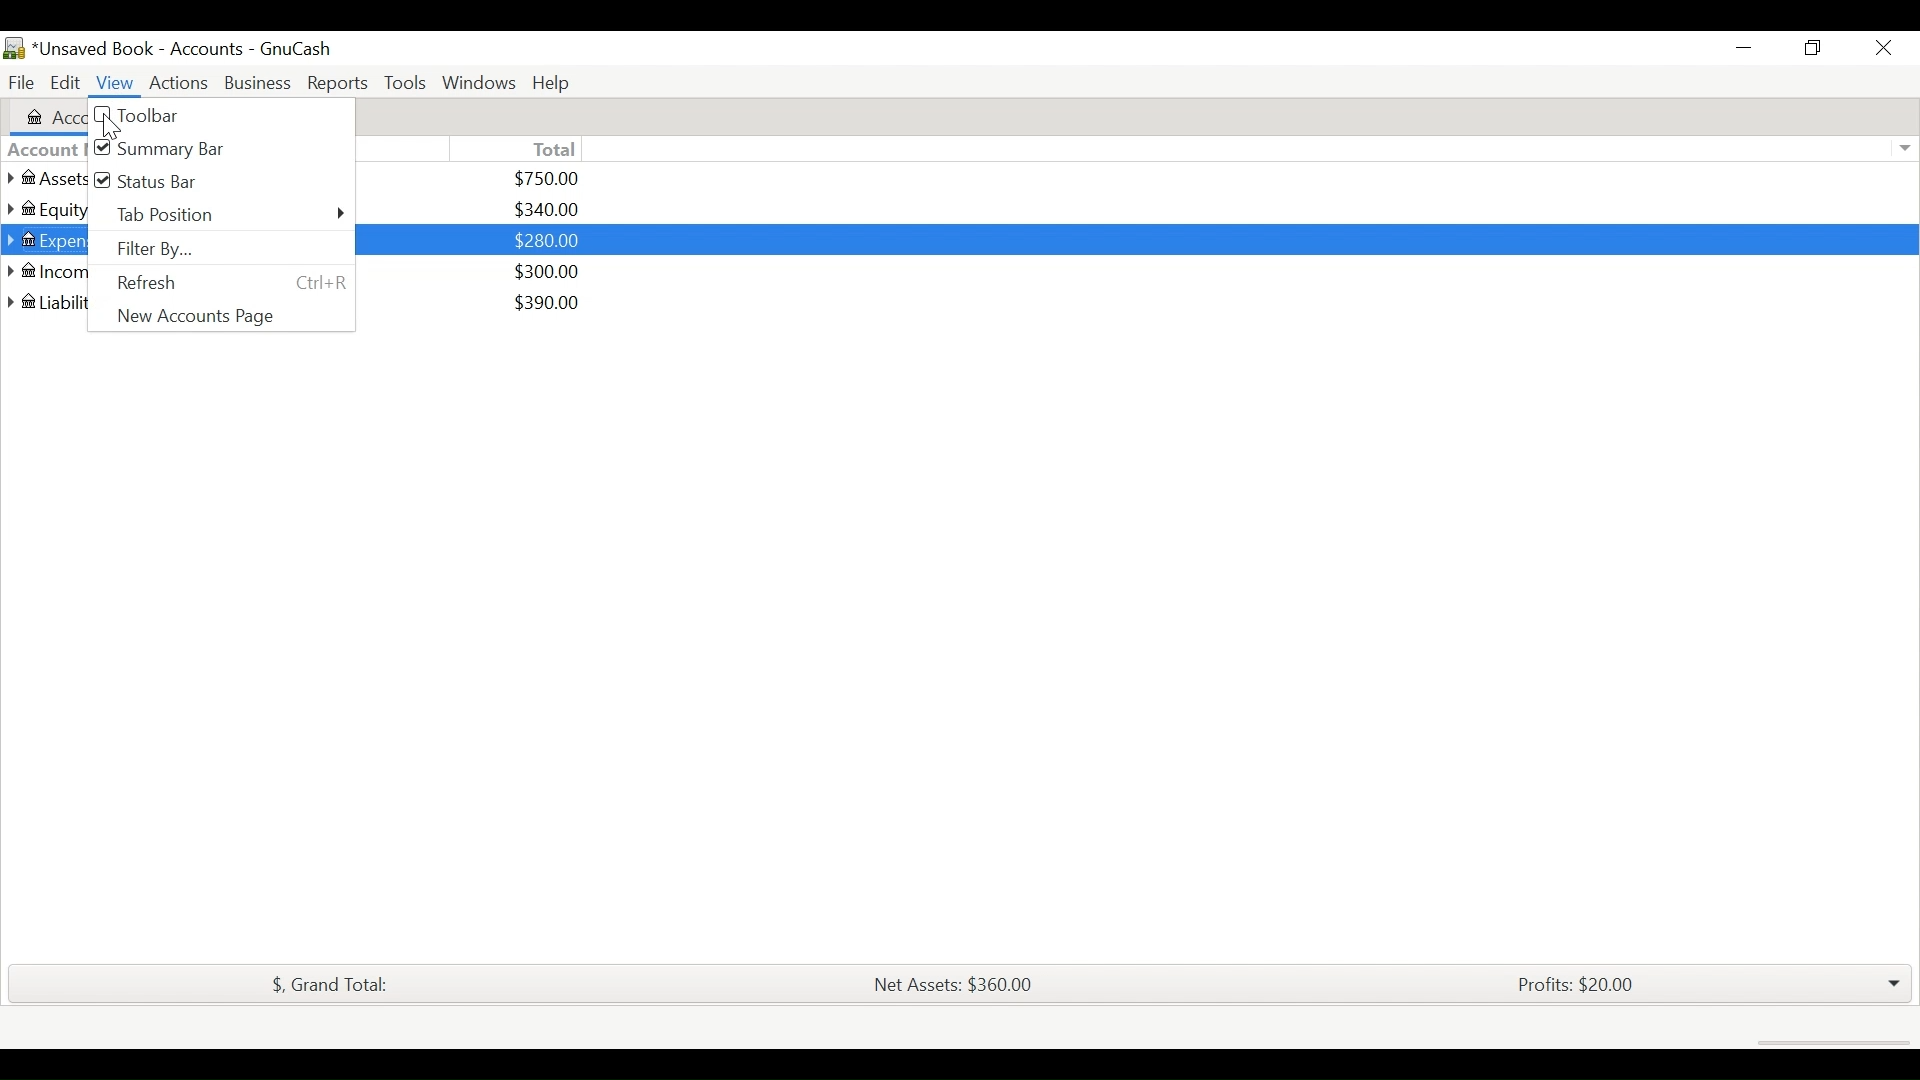  What do you see at coordinates (218, 179) in the screenshot?
I see `(un)select Status Bar` at bounding box center [218, 179].